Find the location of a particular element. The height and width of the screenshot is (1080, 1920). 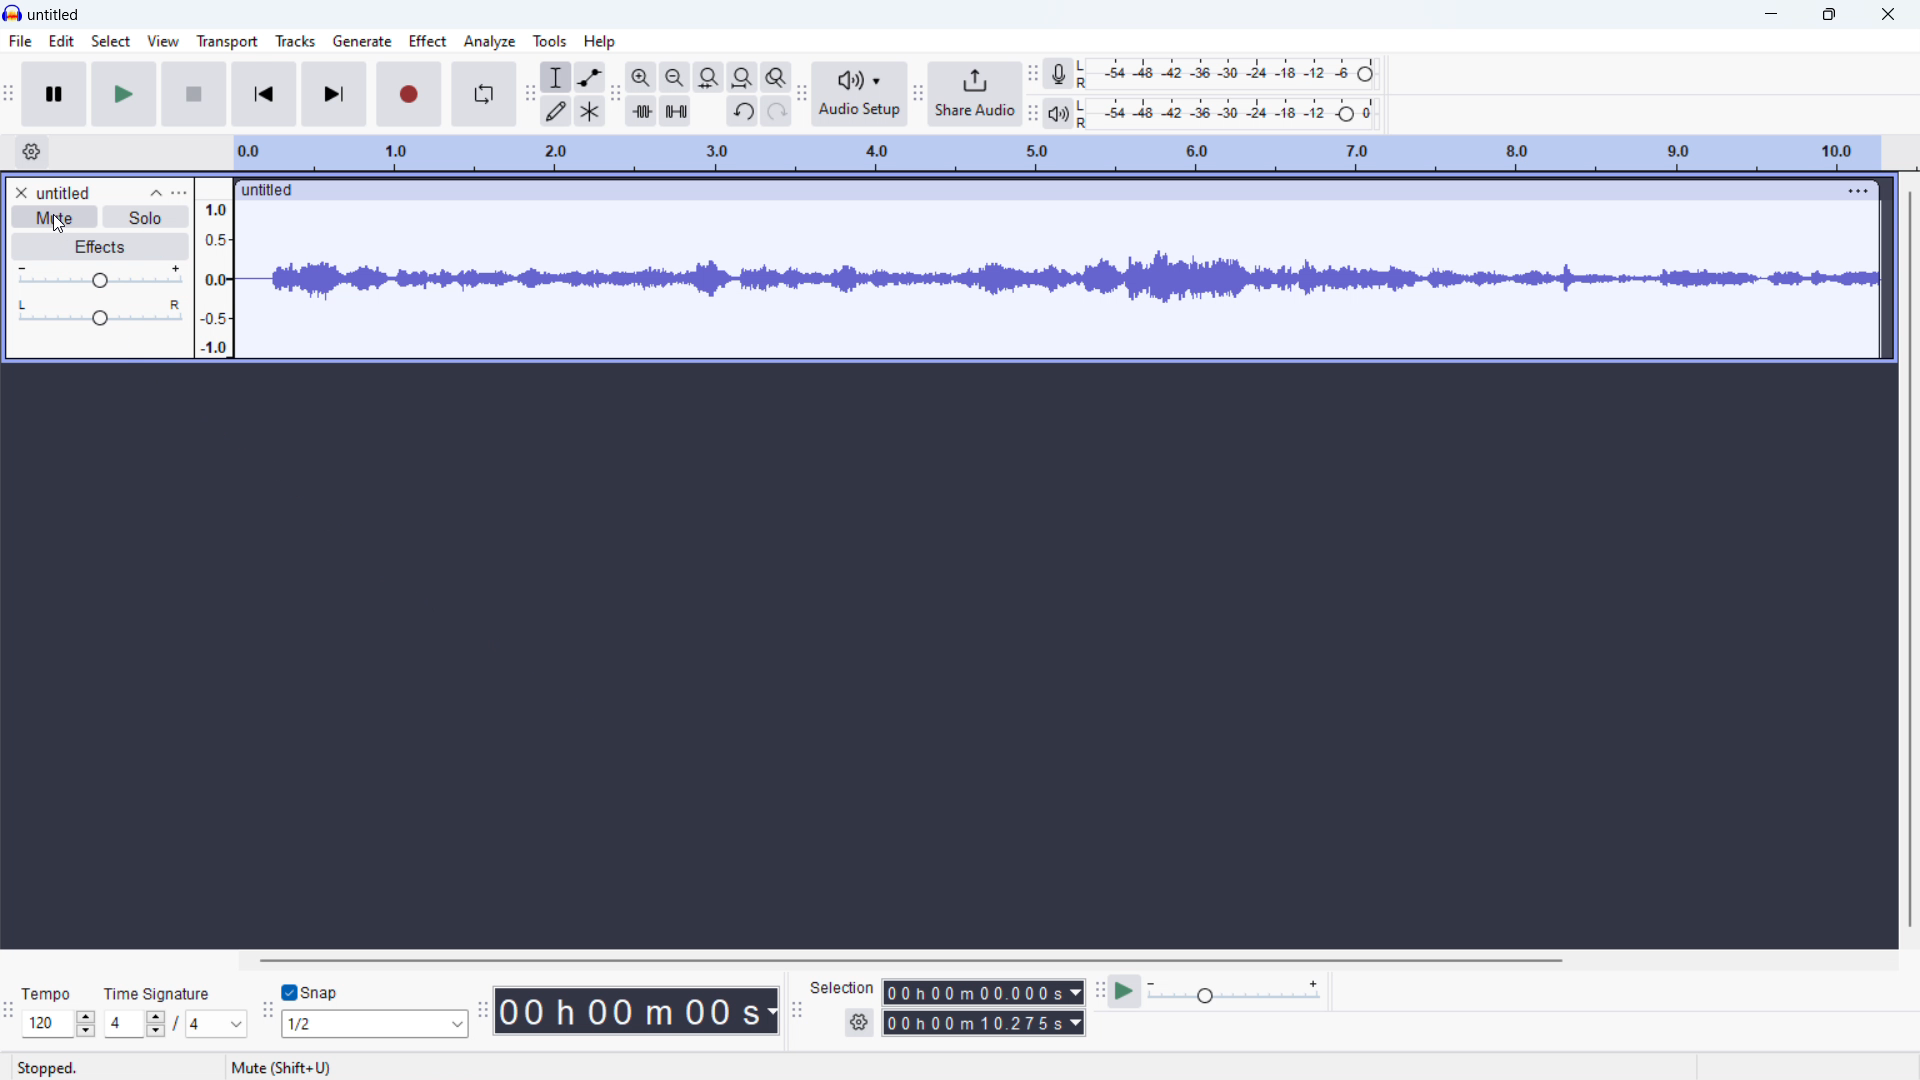

help is located at coordinates (599, 41).